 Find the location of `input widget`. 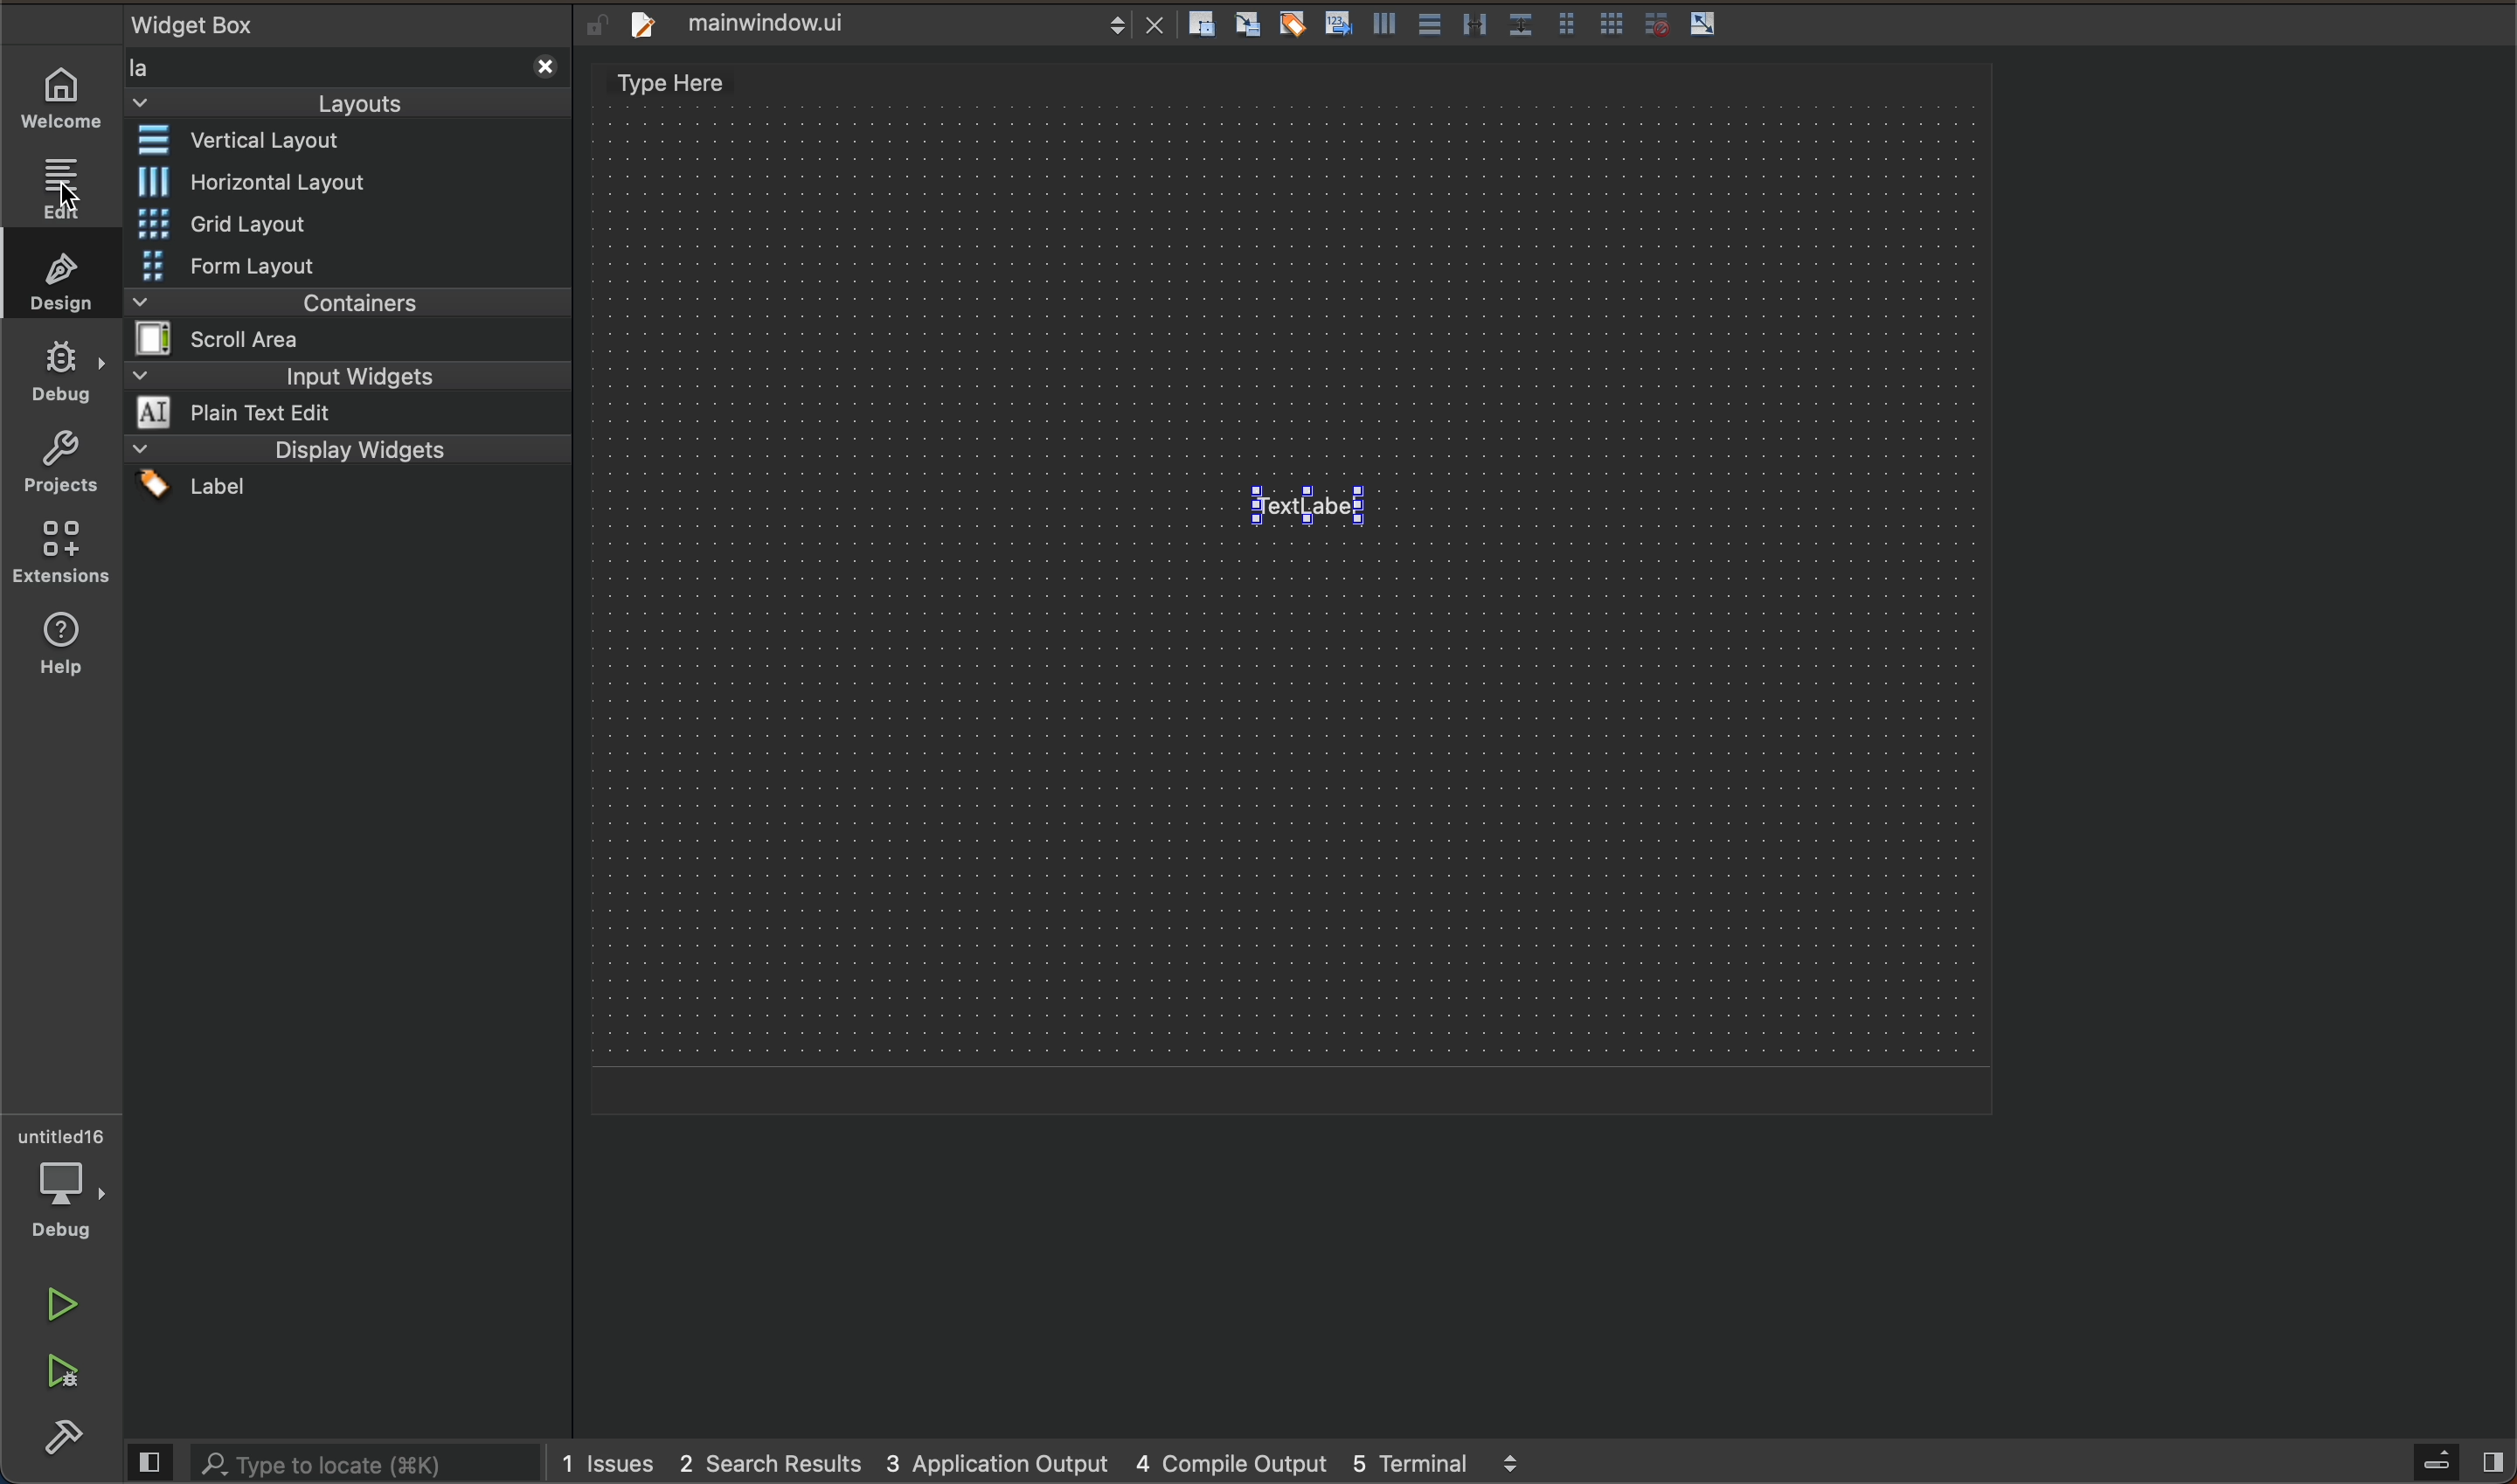

input widget is located at coordinates (332, 375).